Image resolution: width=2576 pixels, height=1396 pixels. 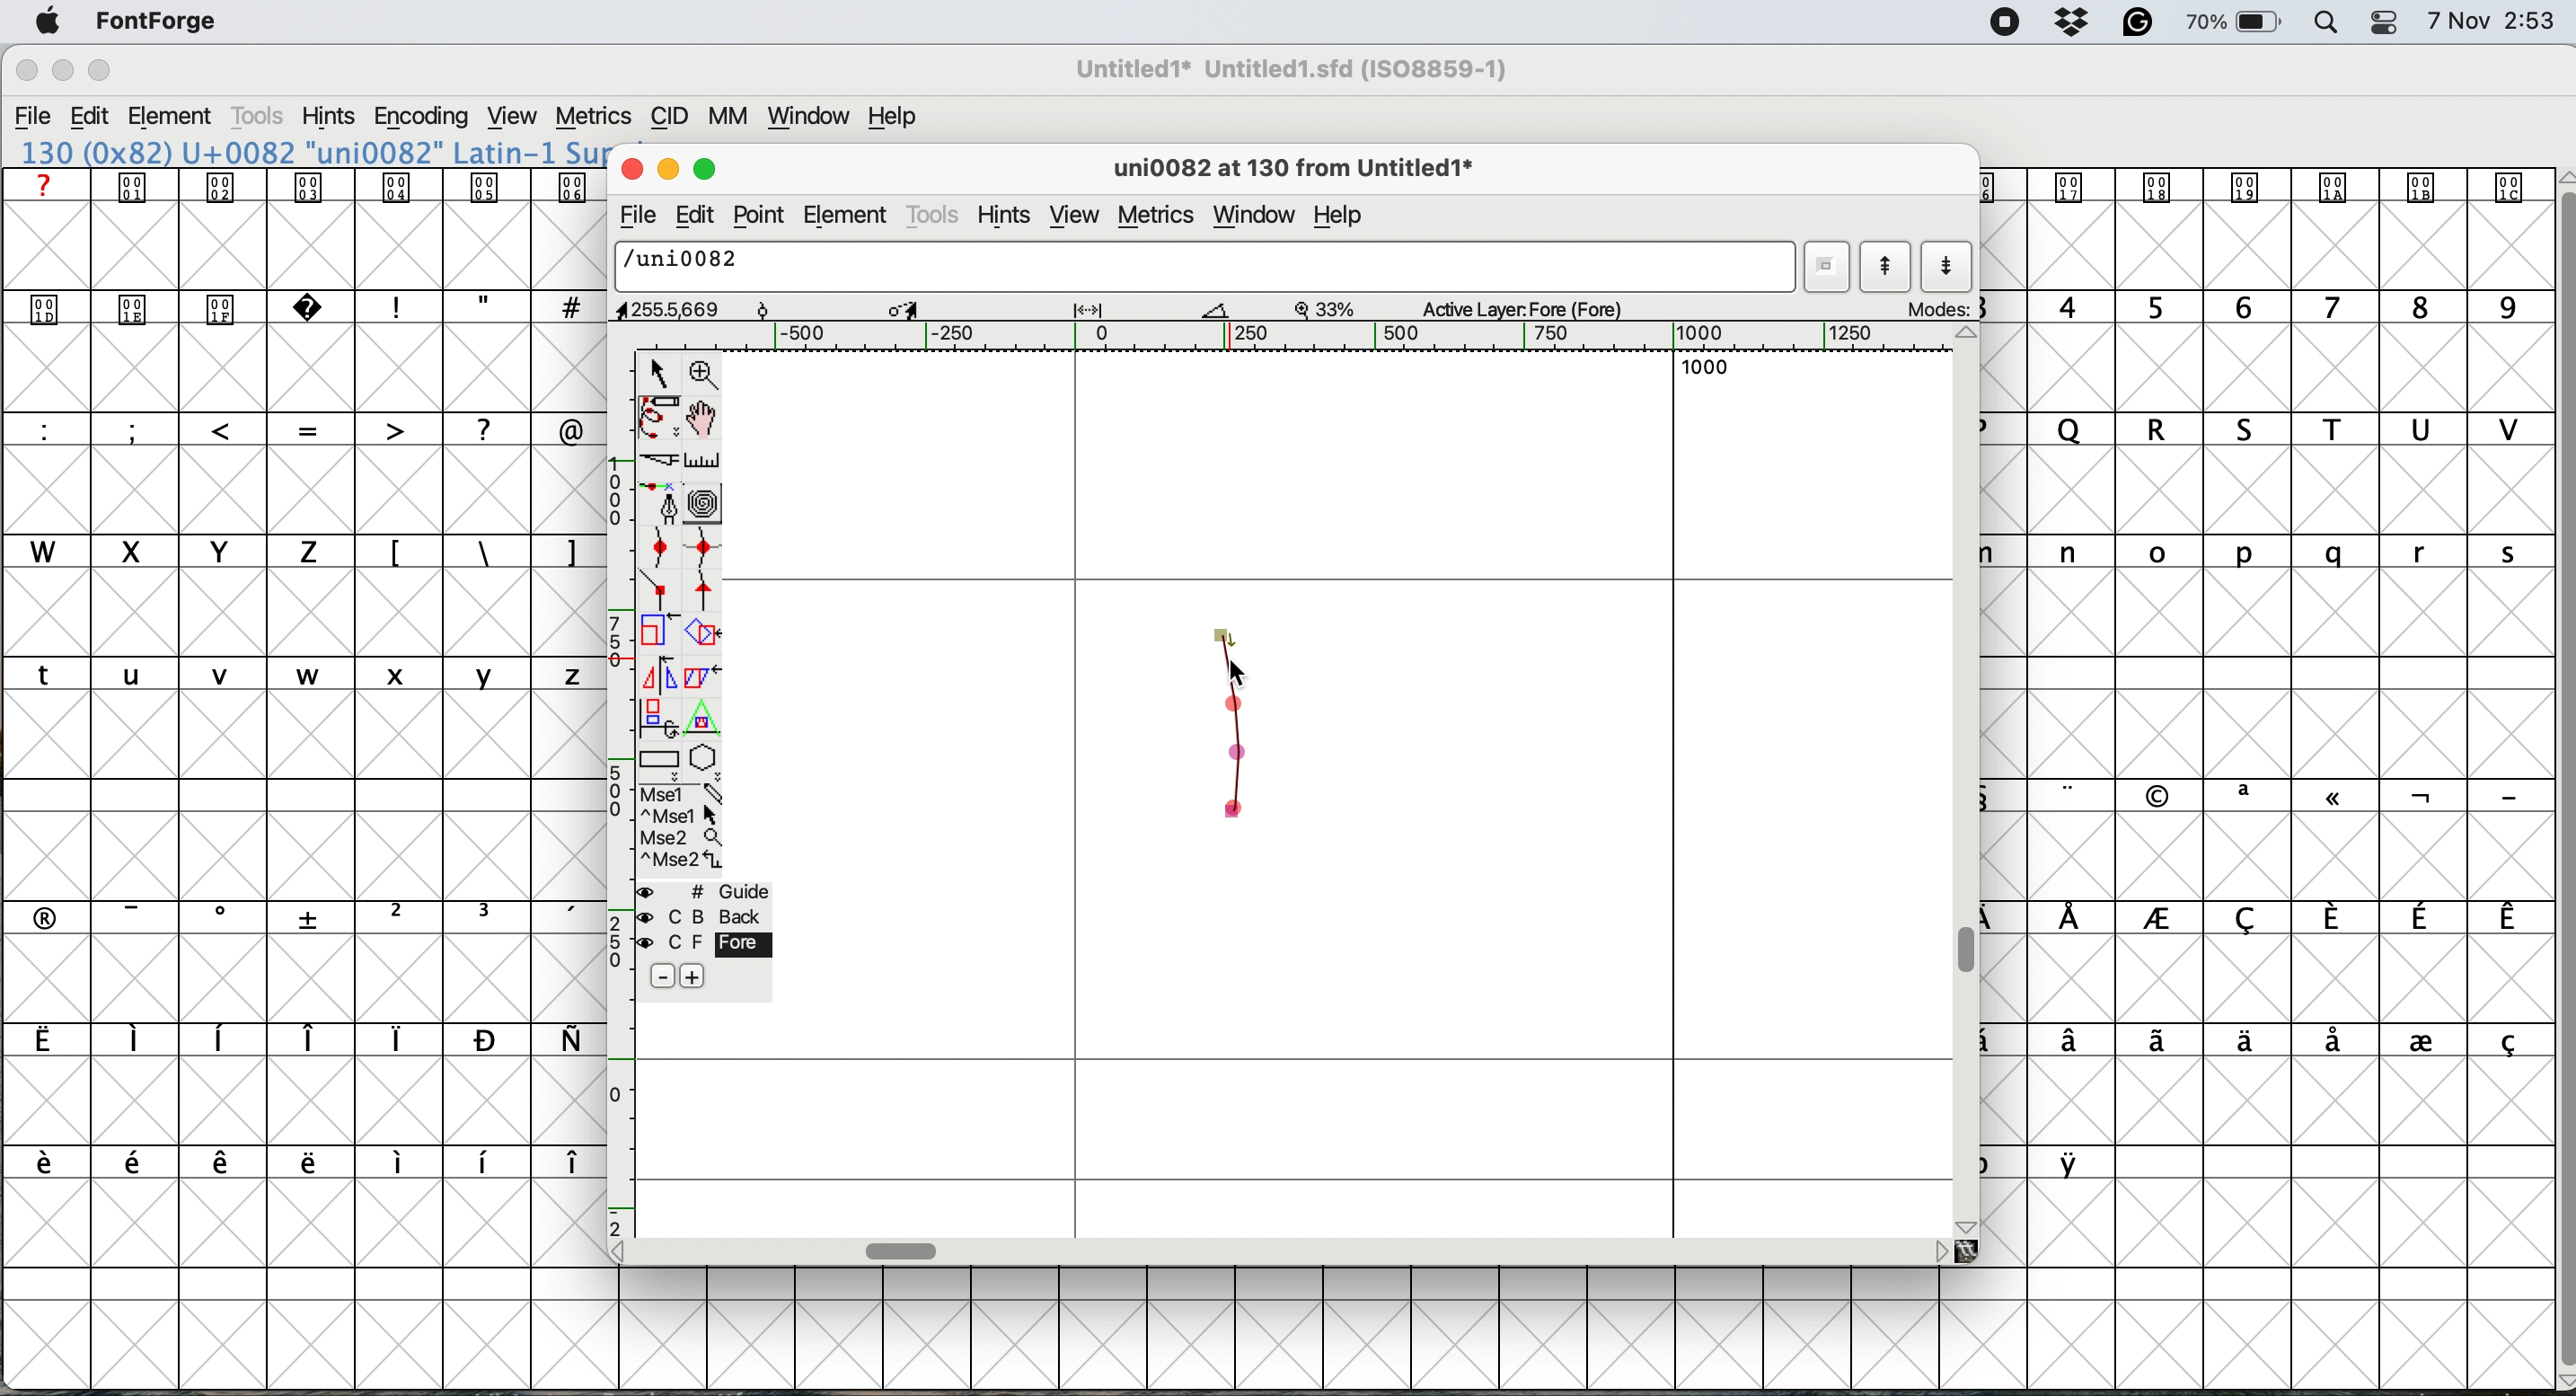 I want to click on measure distance, so click(x=703, y=459).